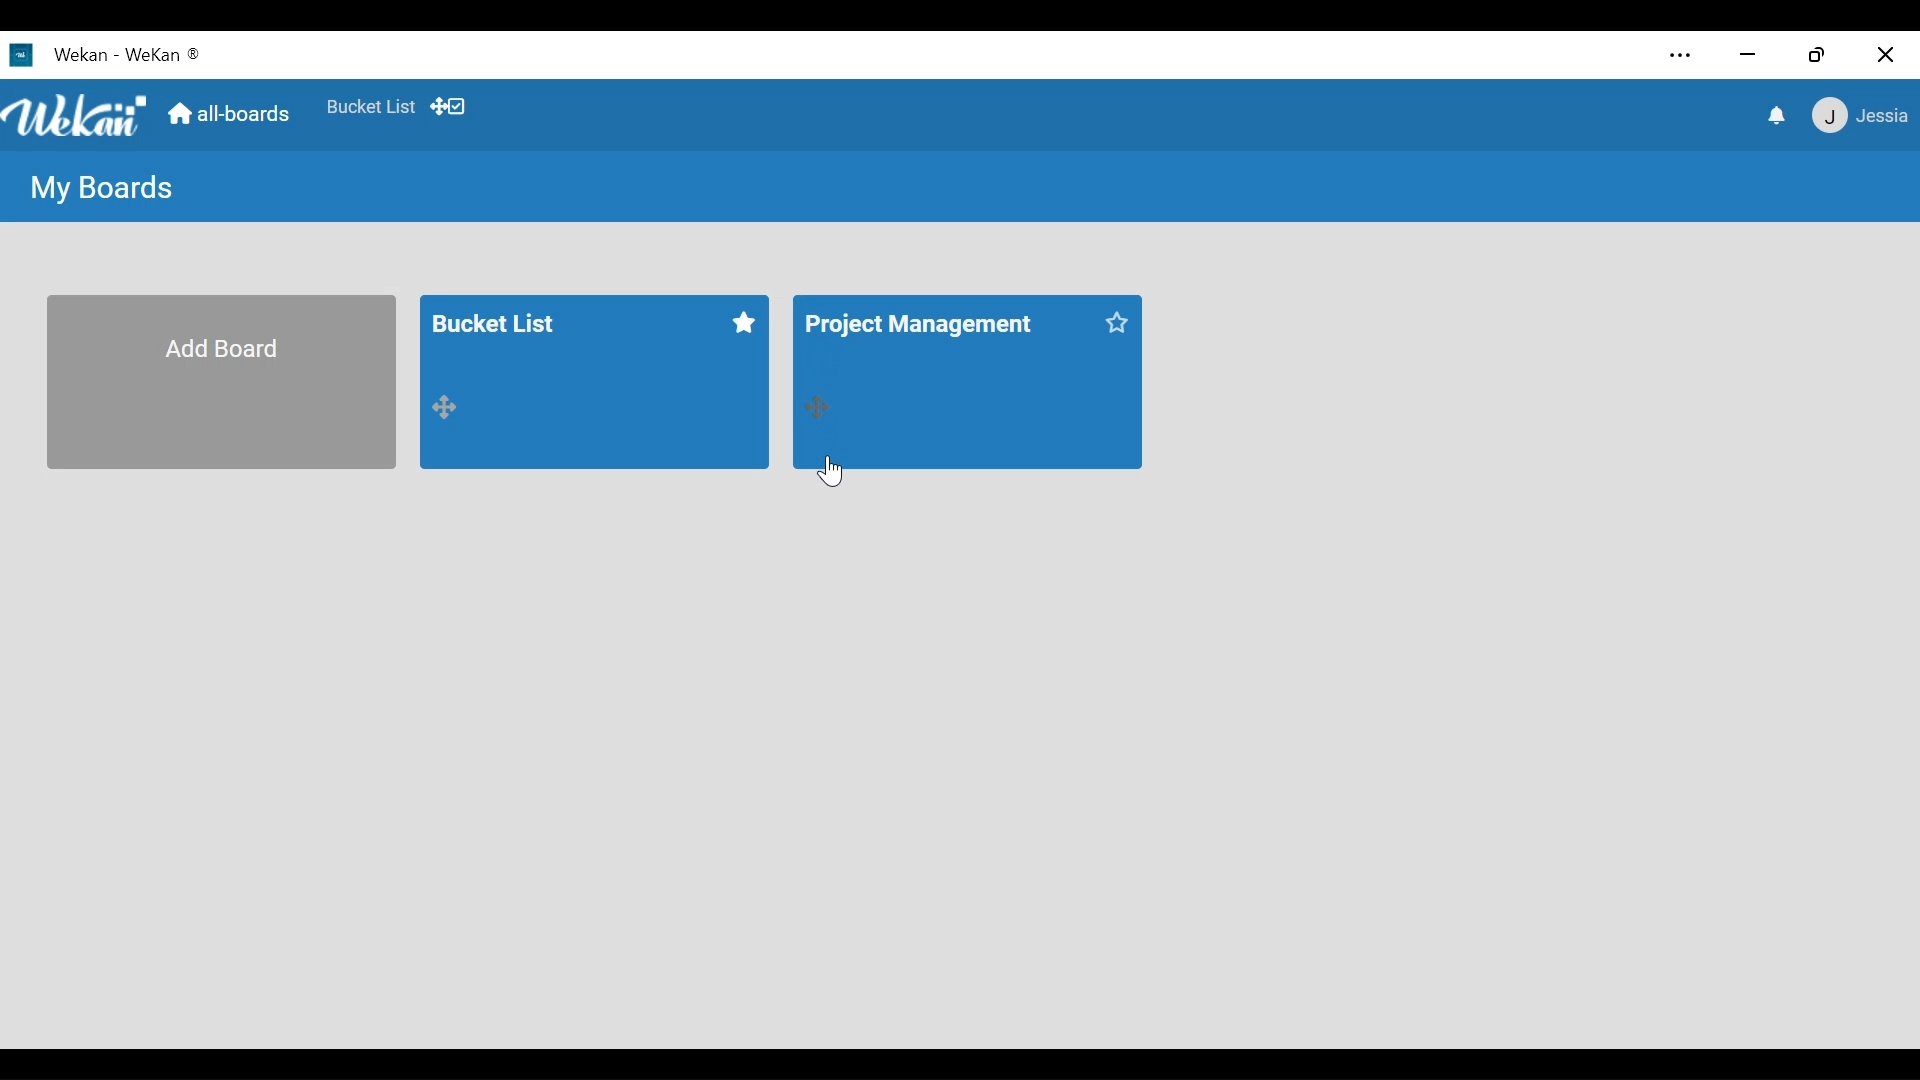  What do you see at coordinates (817, 406) in the screenshot?
I see `drag handle` at bounding box center [817, 406].